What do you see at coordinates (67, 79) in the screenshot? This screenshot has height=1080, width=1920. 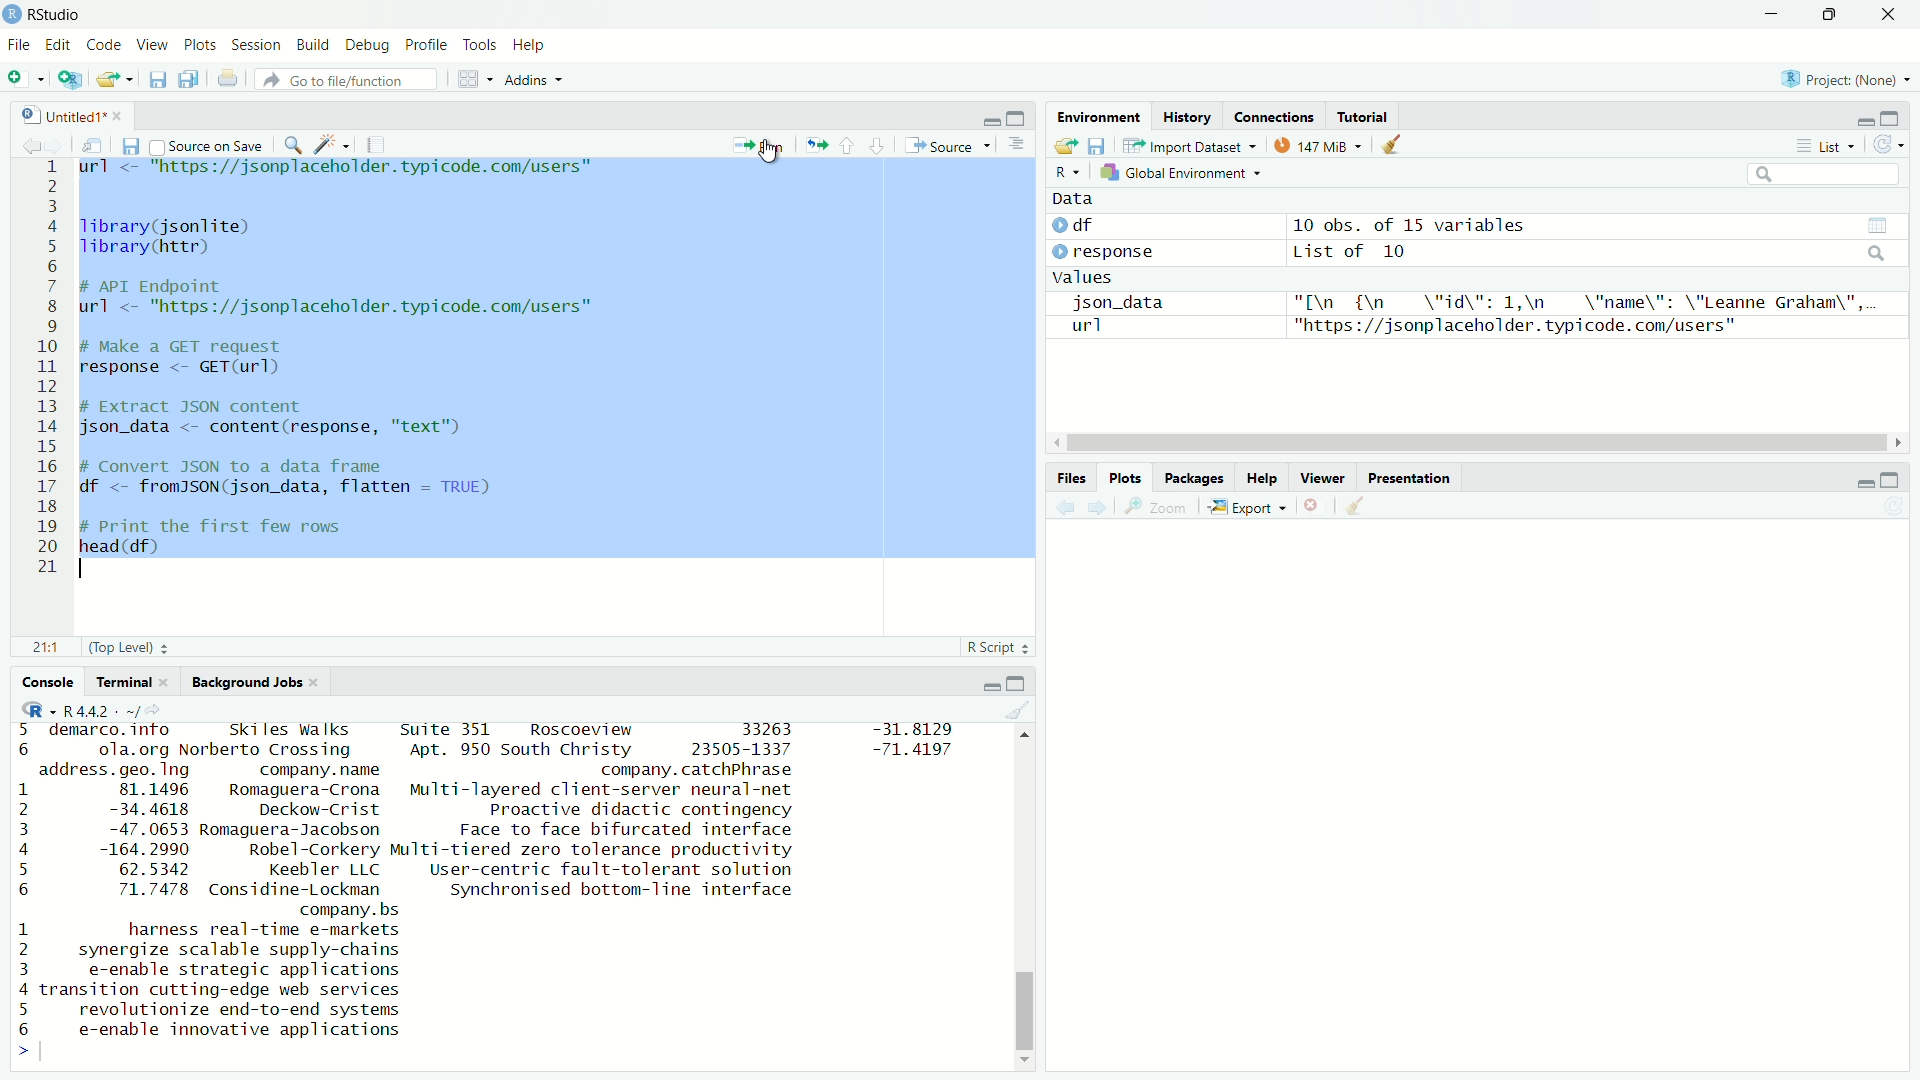 I see `Create a project` at bounding box center [67, 79].